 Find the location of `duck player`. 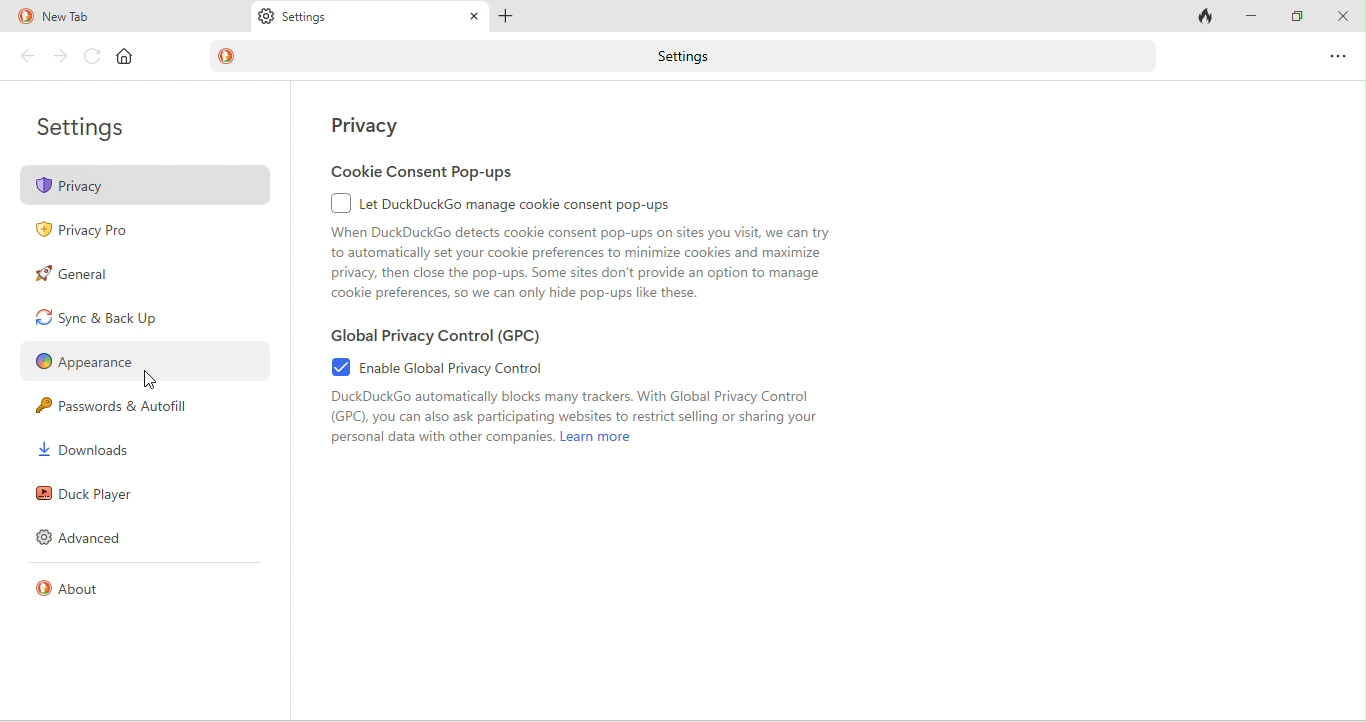

duck player is located at coordinates (92, 494).